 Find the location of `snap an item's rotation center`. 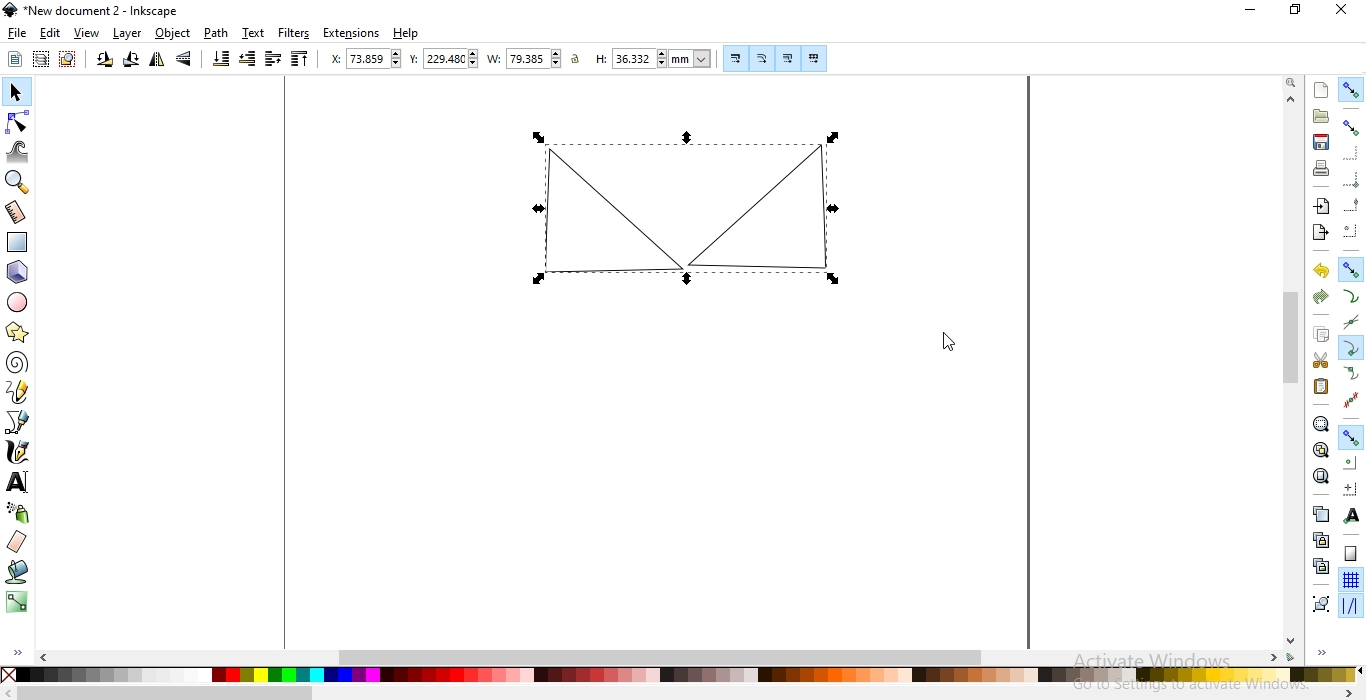

snap an item's rotation center is located at coordinates (1351, 488).